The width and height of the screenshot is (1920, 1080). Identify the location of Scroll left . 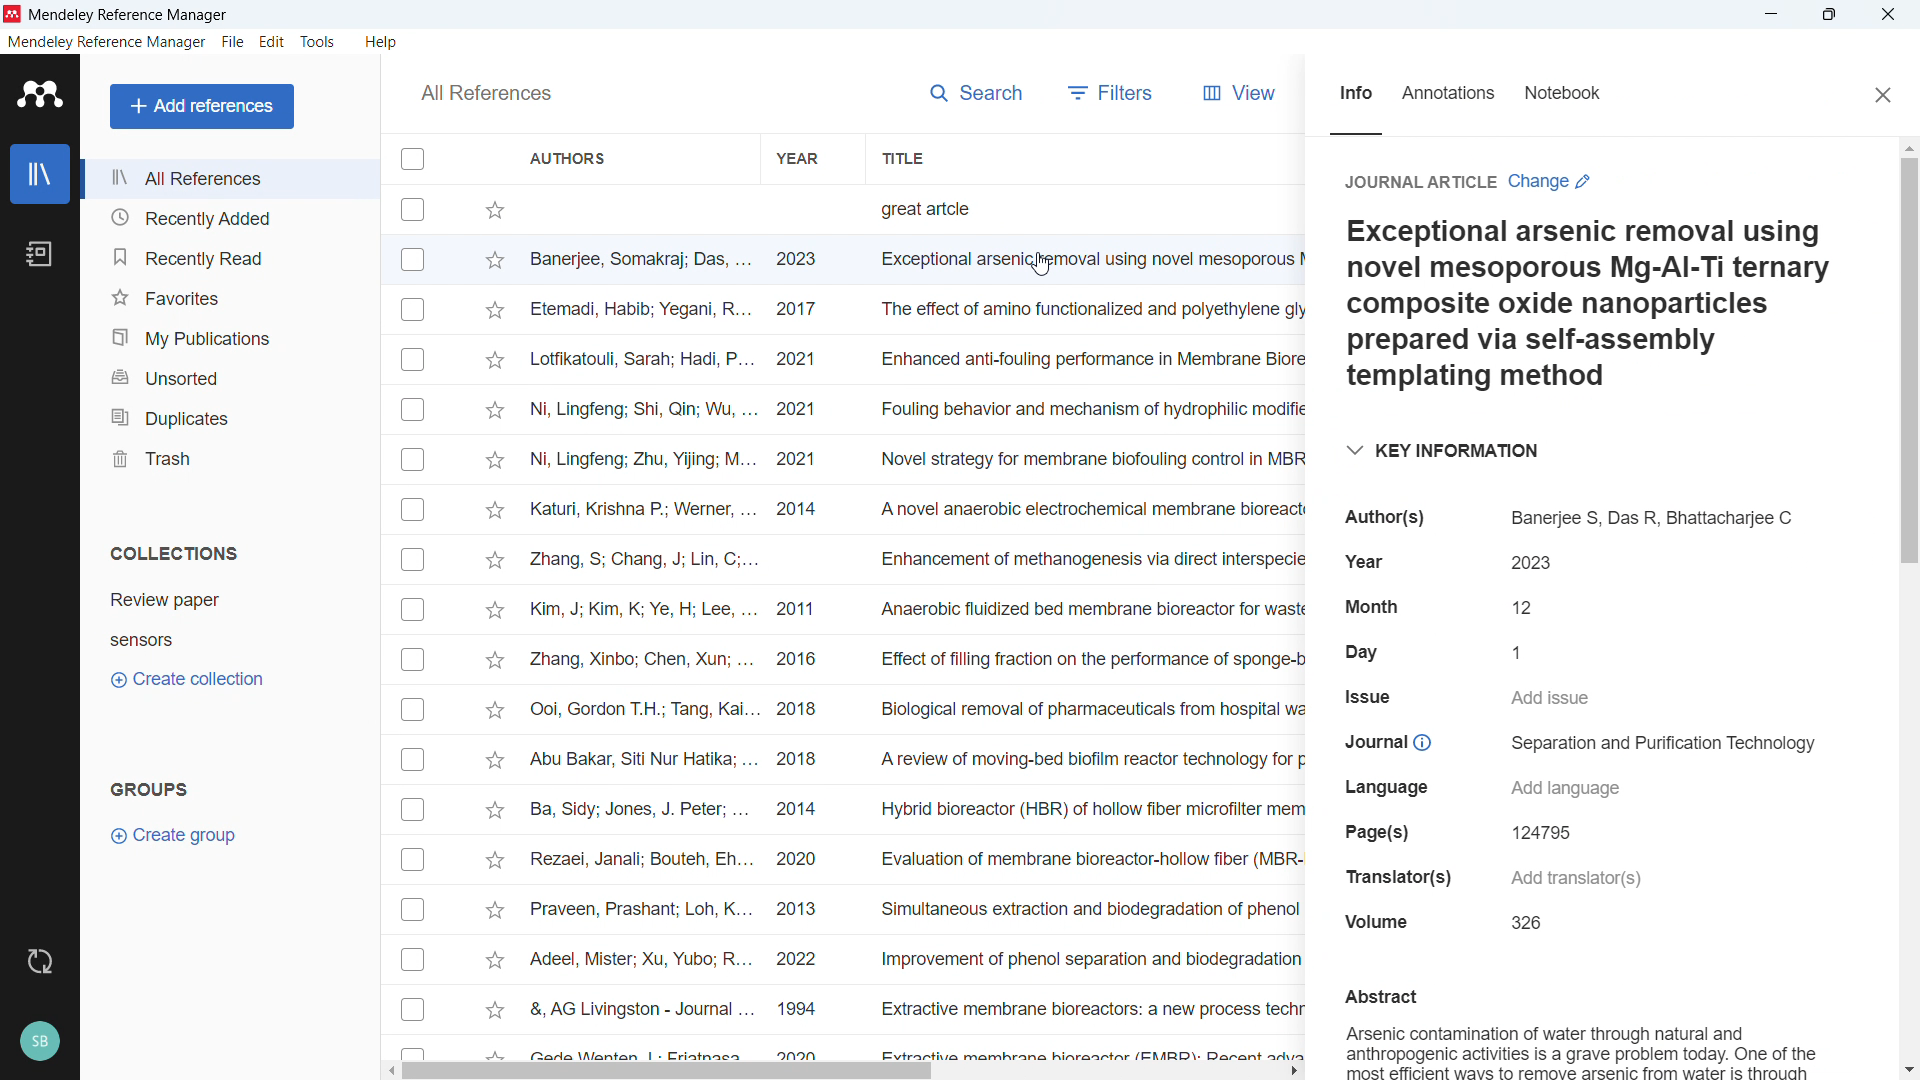
(388, 1071).